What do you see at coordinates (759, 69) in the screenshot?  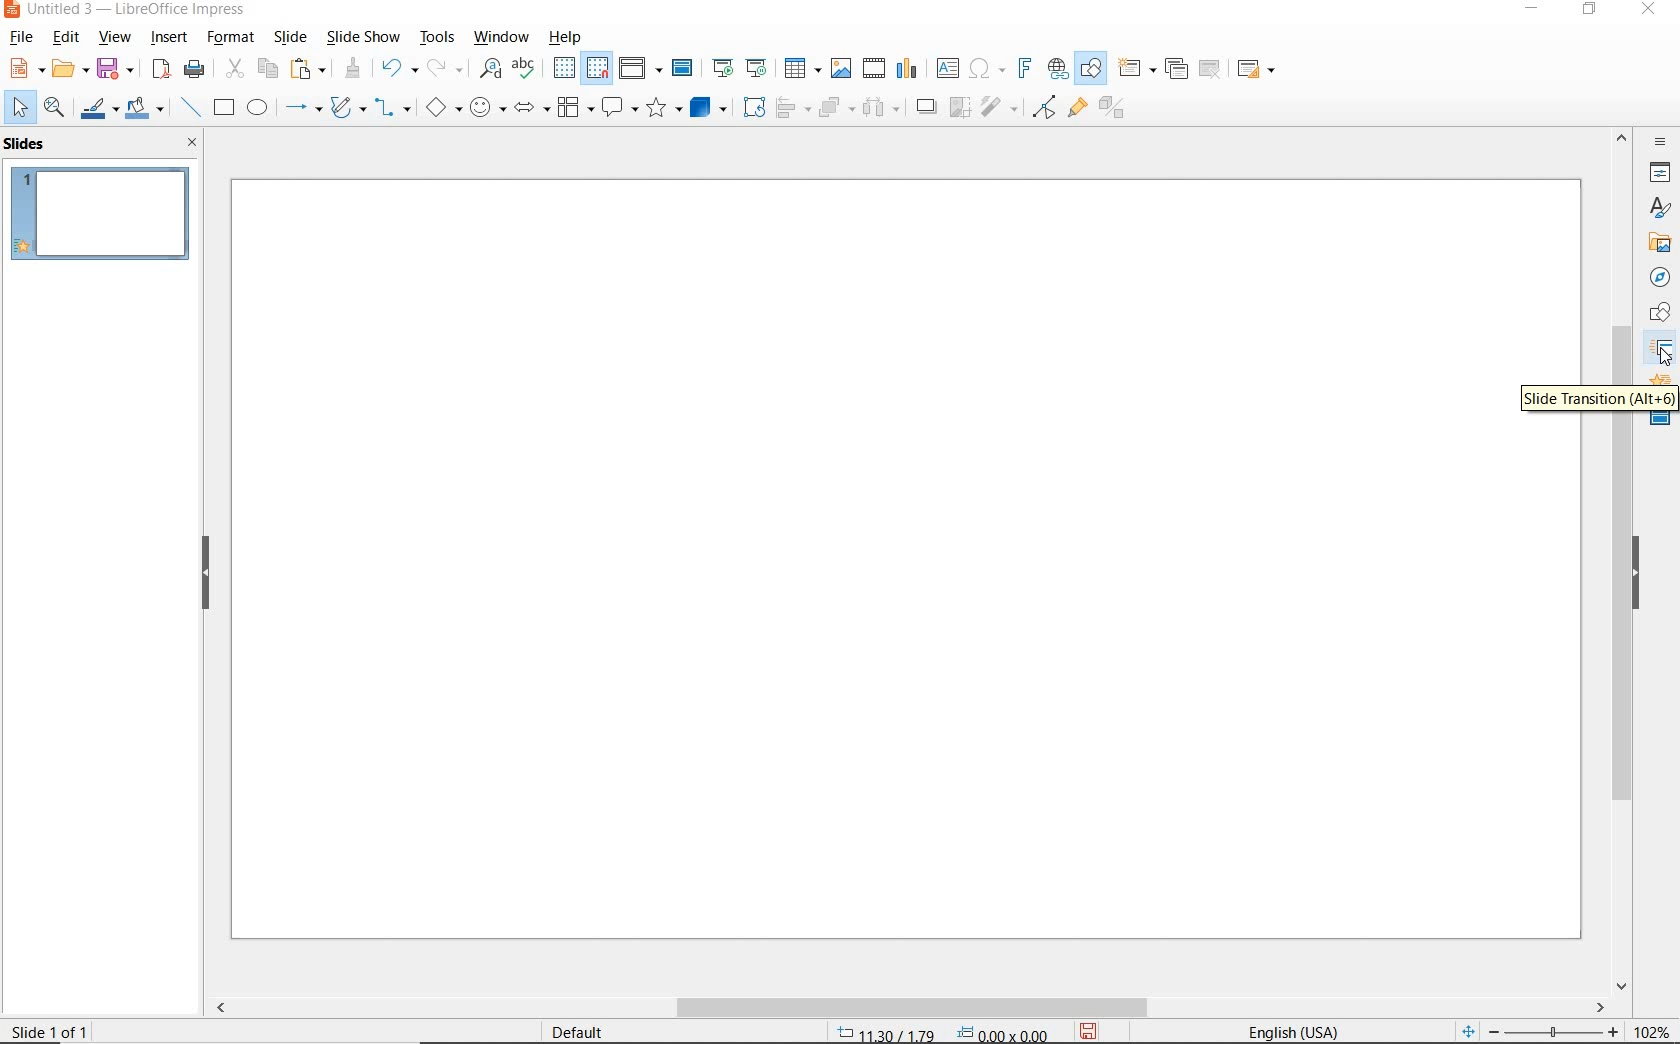 I see `START FROM CURRENT SLIDE` at bounding box center [759, 69].